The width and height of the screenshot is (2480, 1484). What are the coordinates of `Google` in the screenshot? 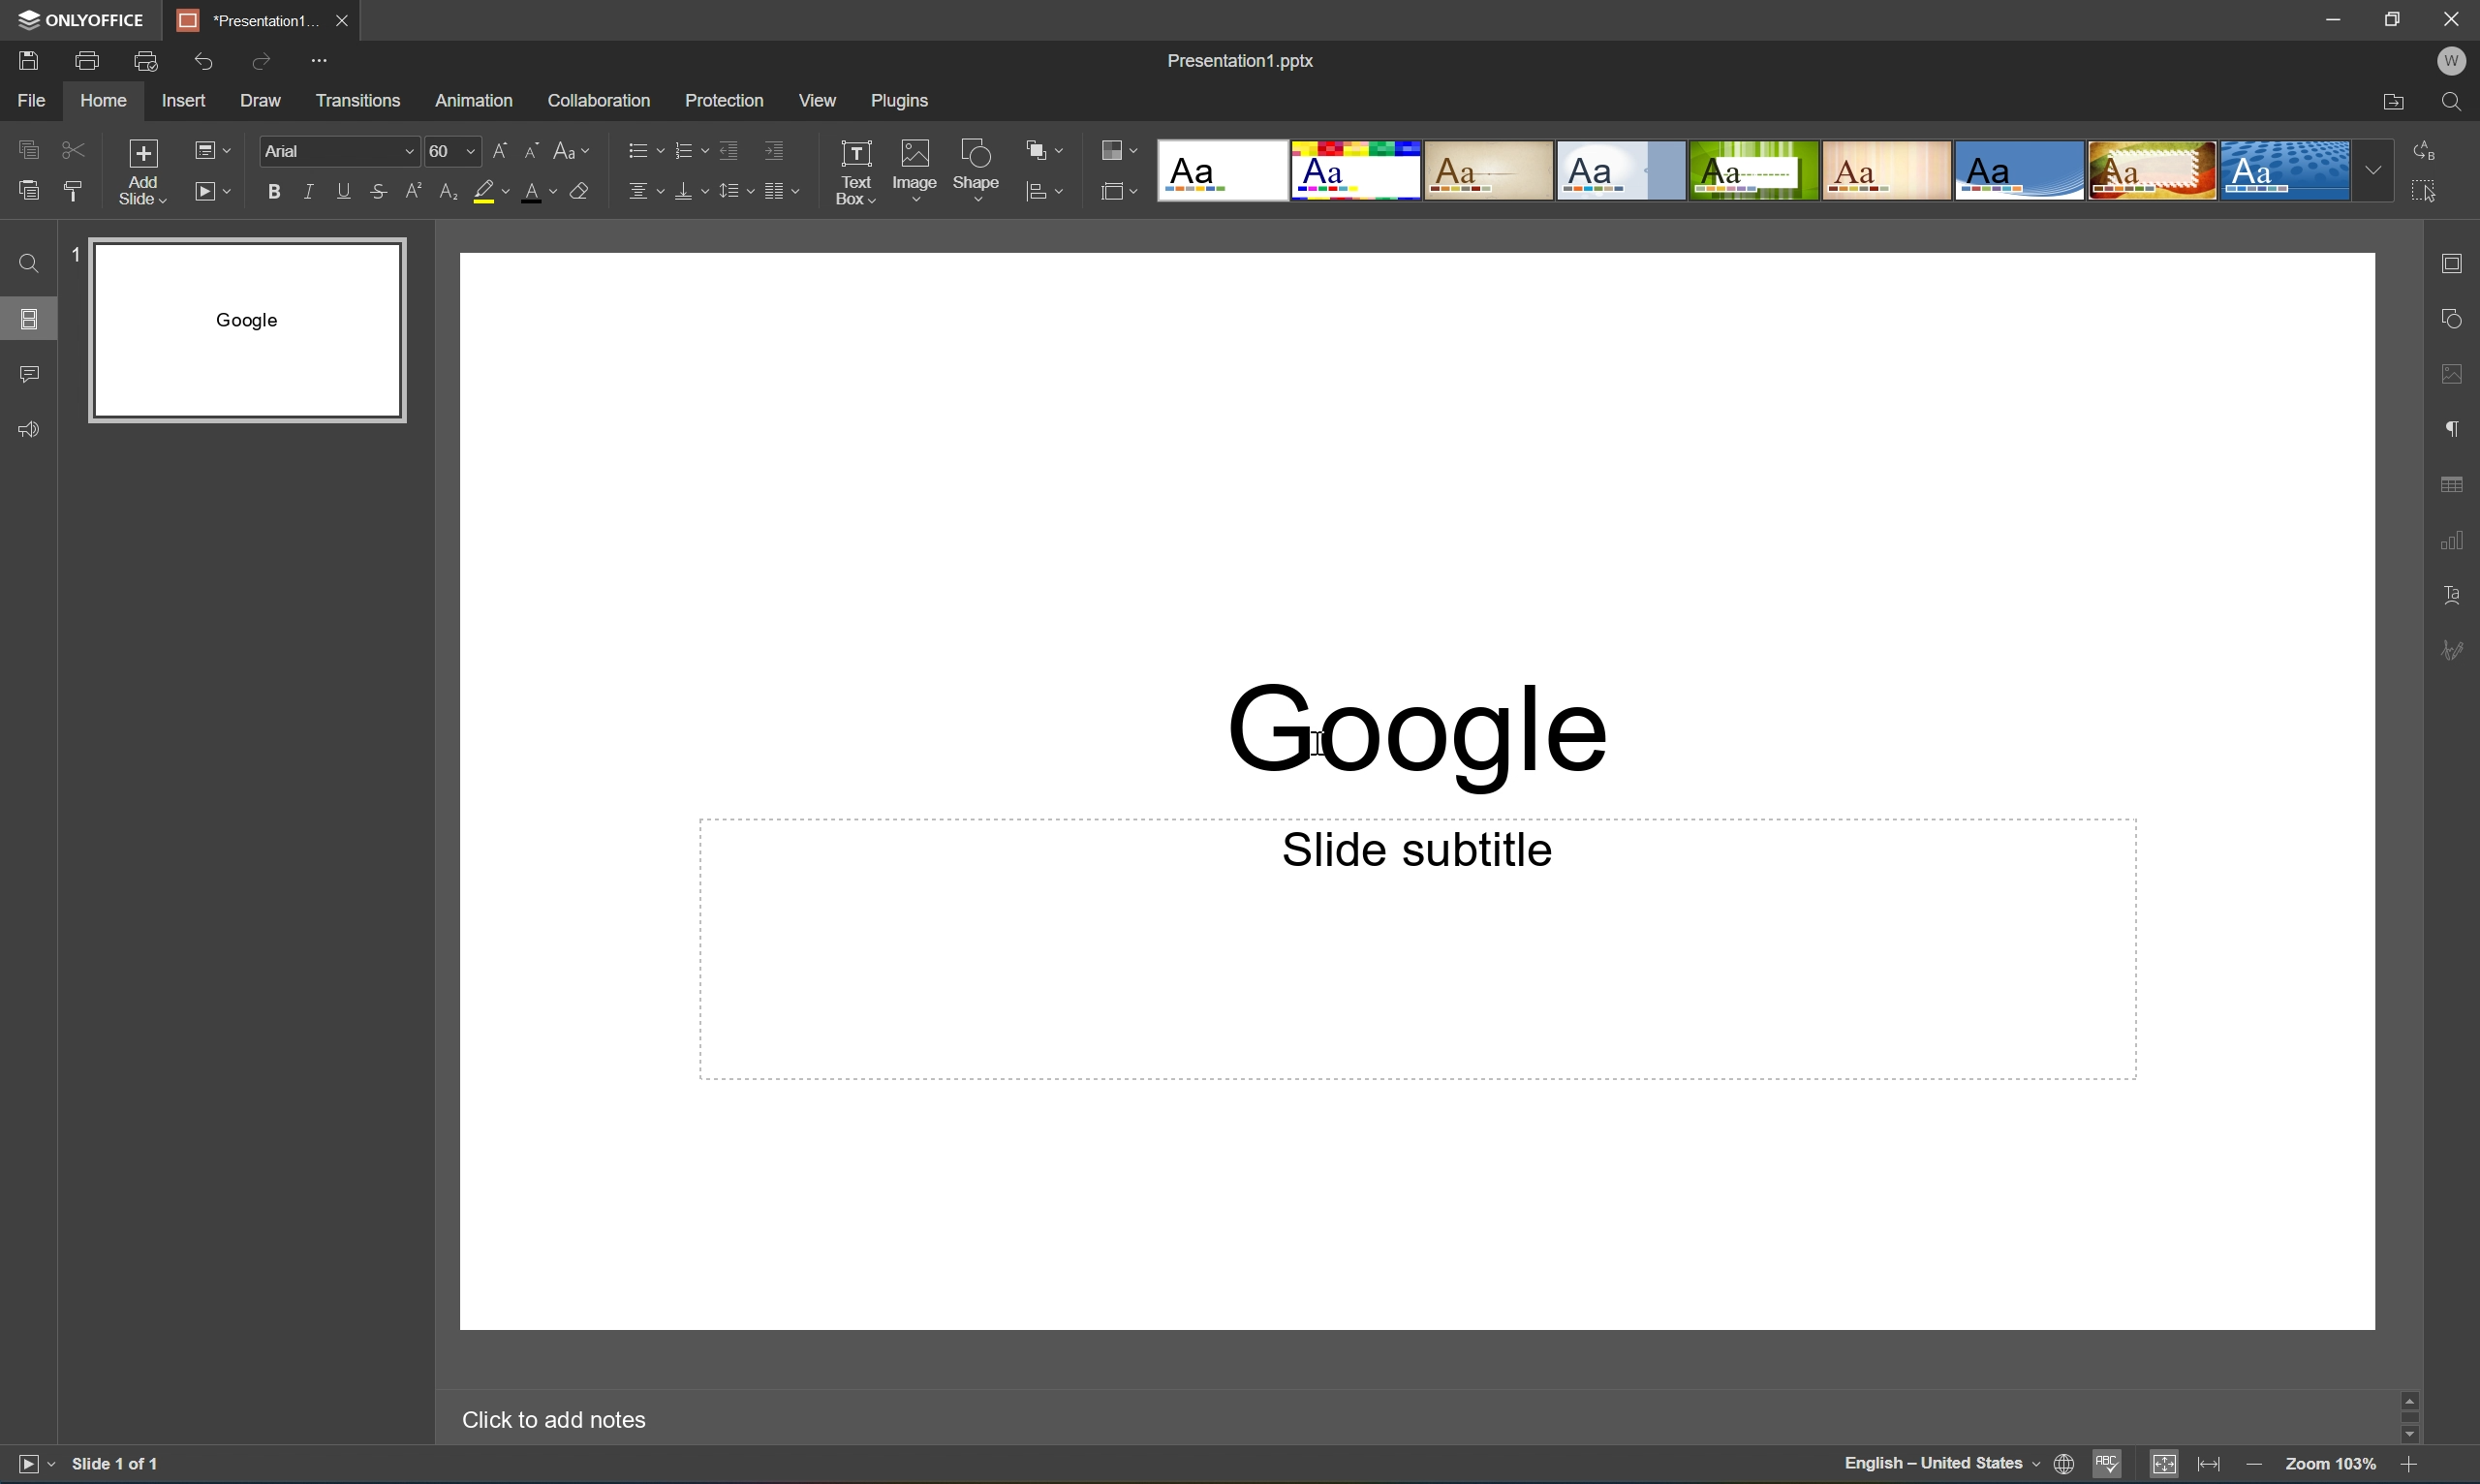 It's located at (1413, 733).